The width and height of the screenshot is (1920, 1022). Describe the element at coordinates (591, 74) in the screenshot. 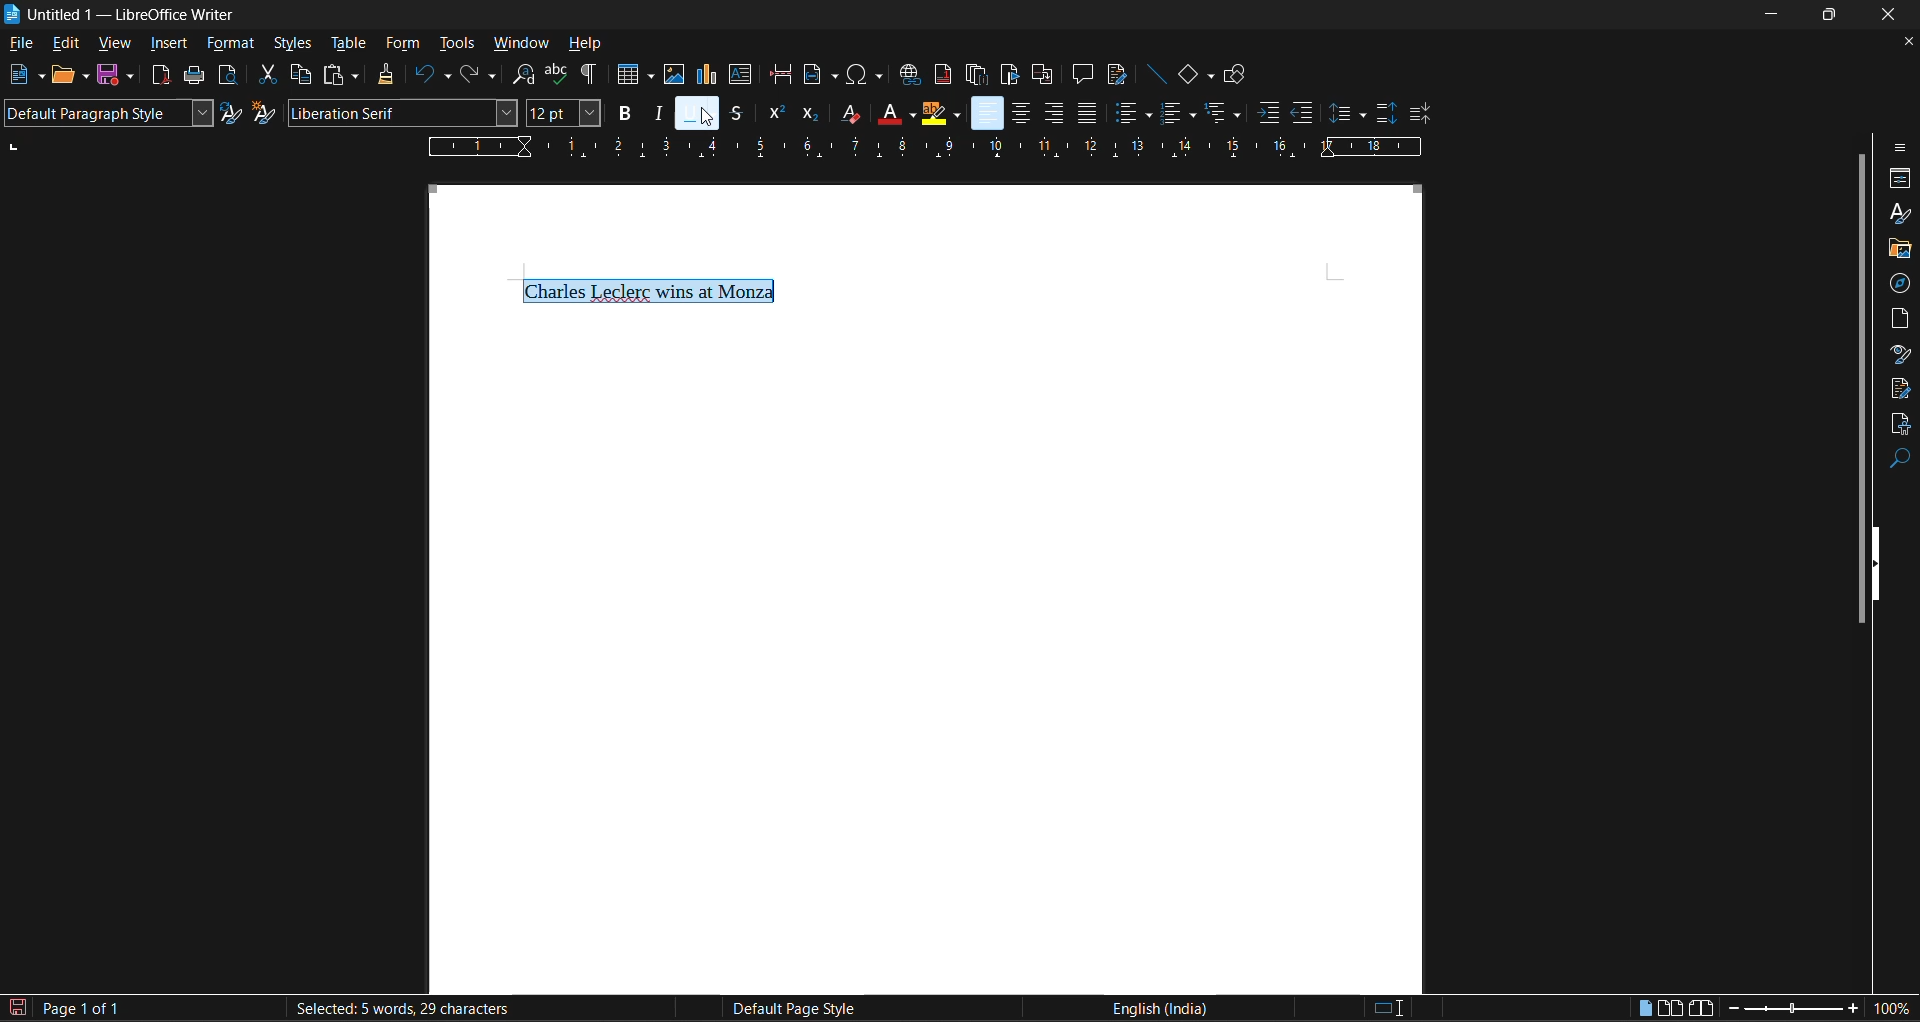

I see `toggle formatting marks` at that location.